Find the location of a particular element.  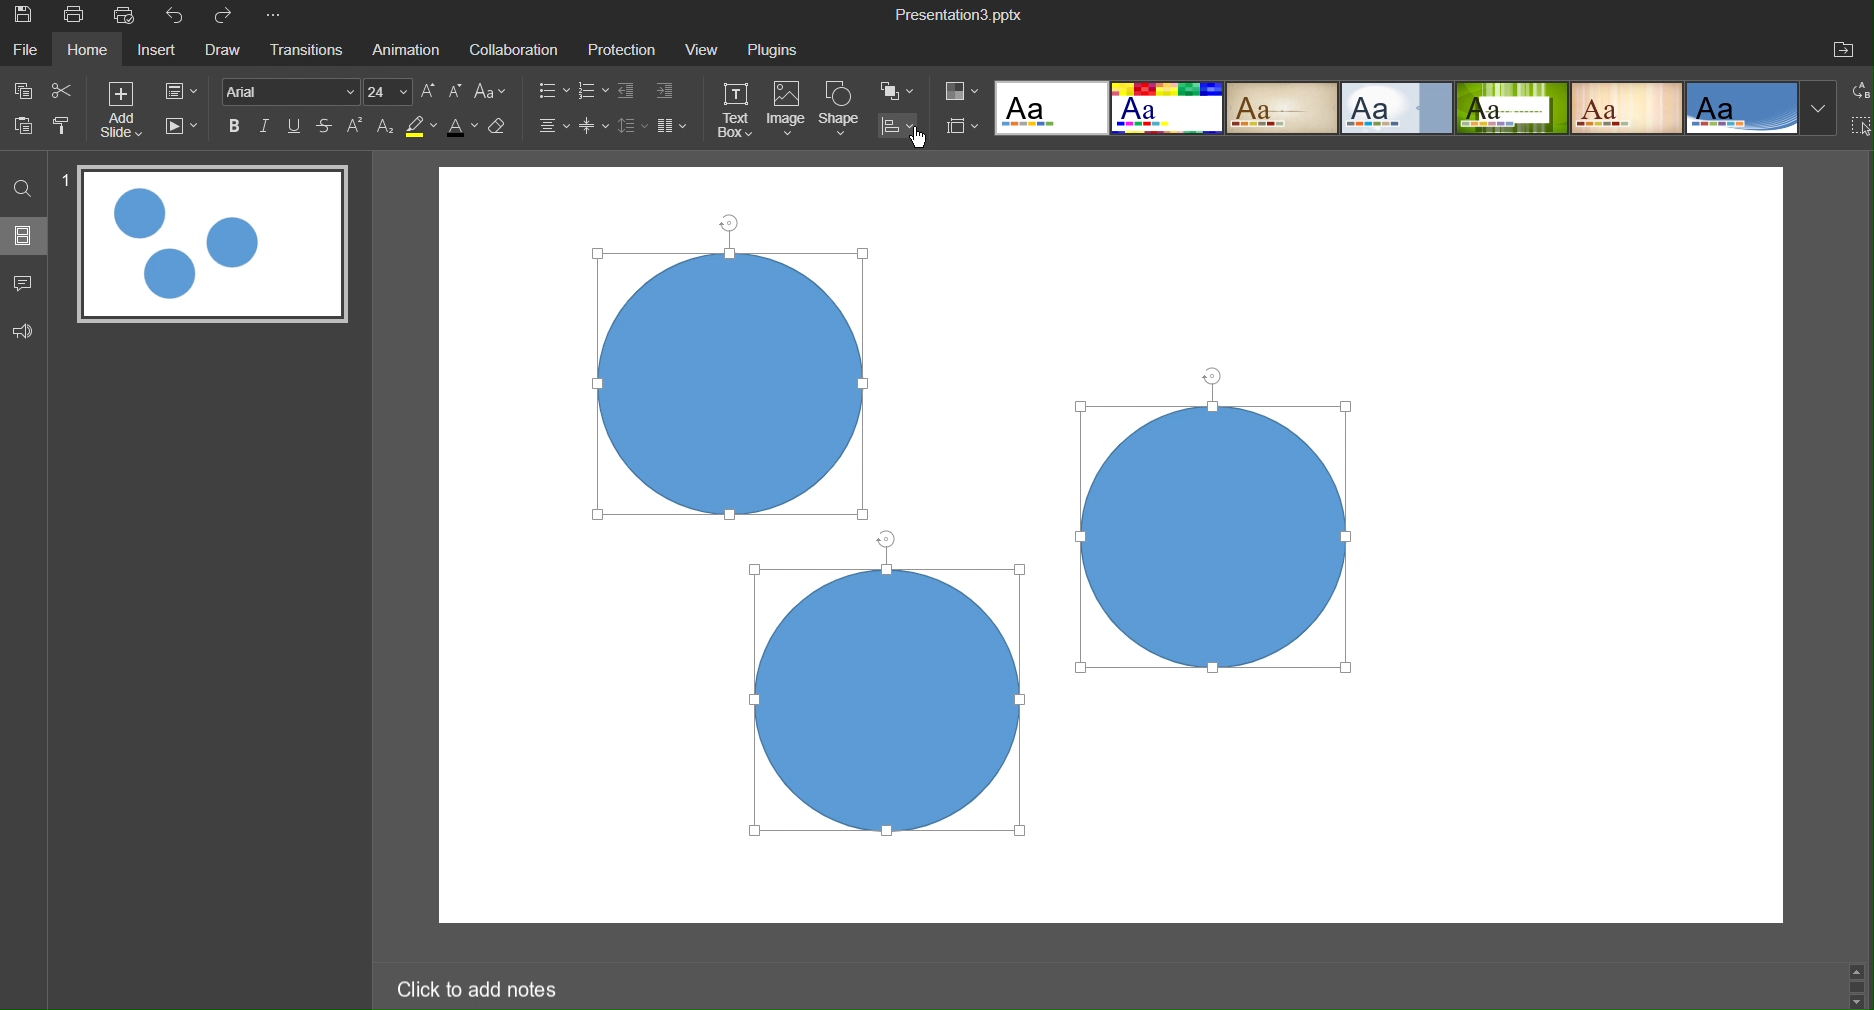

Color is located at coordinates (963, 90).